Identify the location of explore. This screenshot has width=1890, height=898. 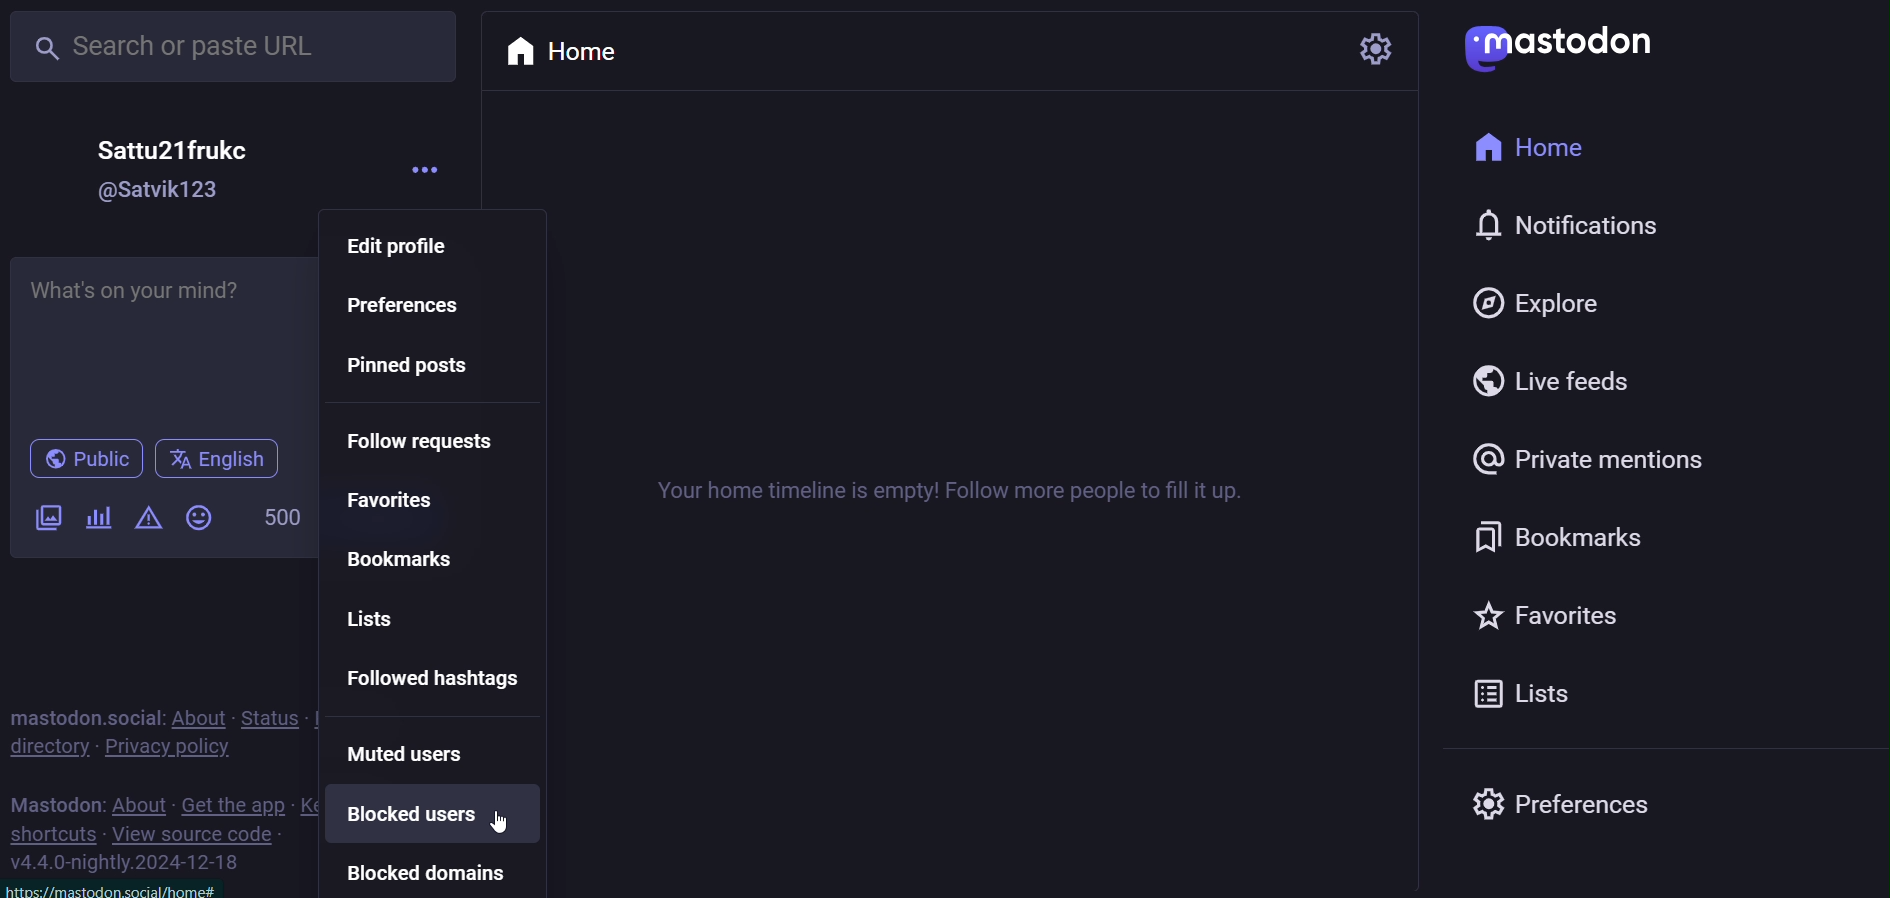
(1567, 306).